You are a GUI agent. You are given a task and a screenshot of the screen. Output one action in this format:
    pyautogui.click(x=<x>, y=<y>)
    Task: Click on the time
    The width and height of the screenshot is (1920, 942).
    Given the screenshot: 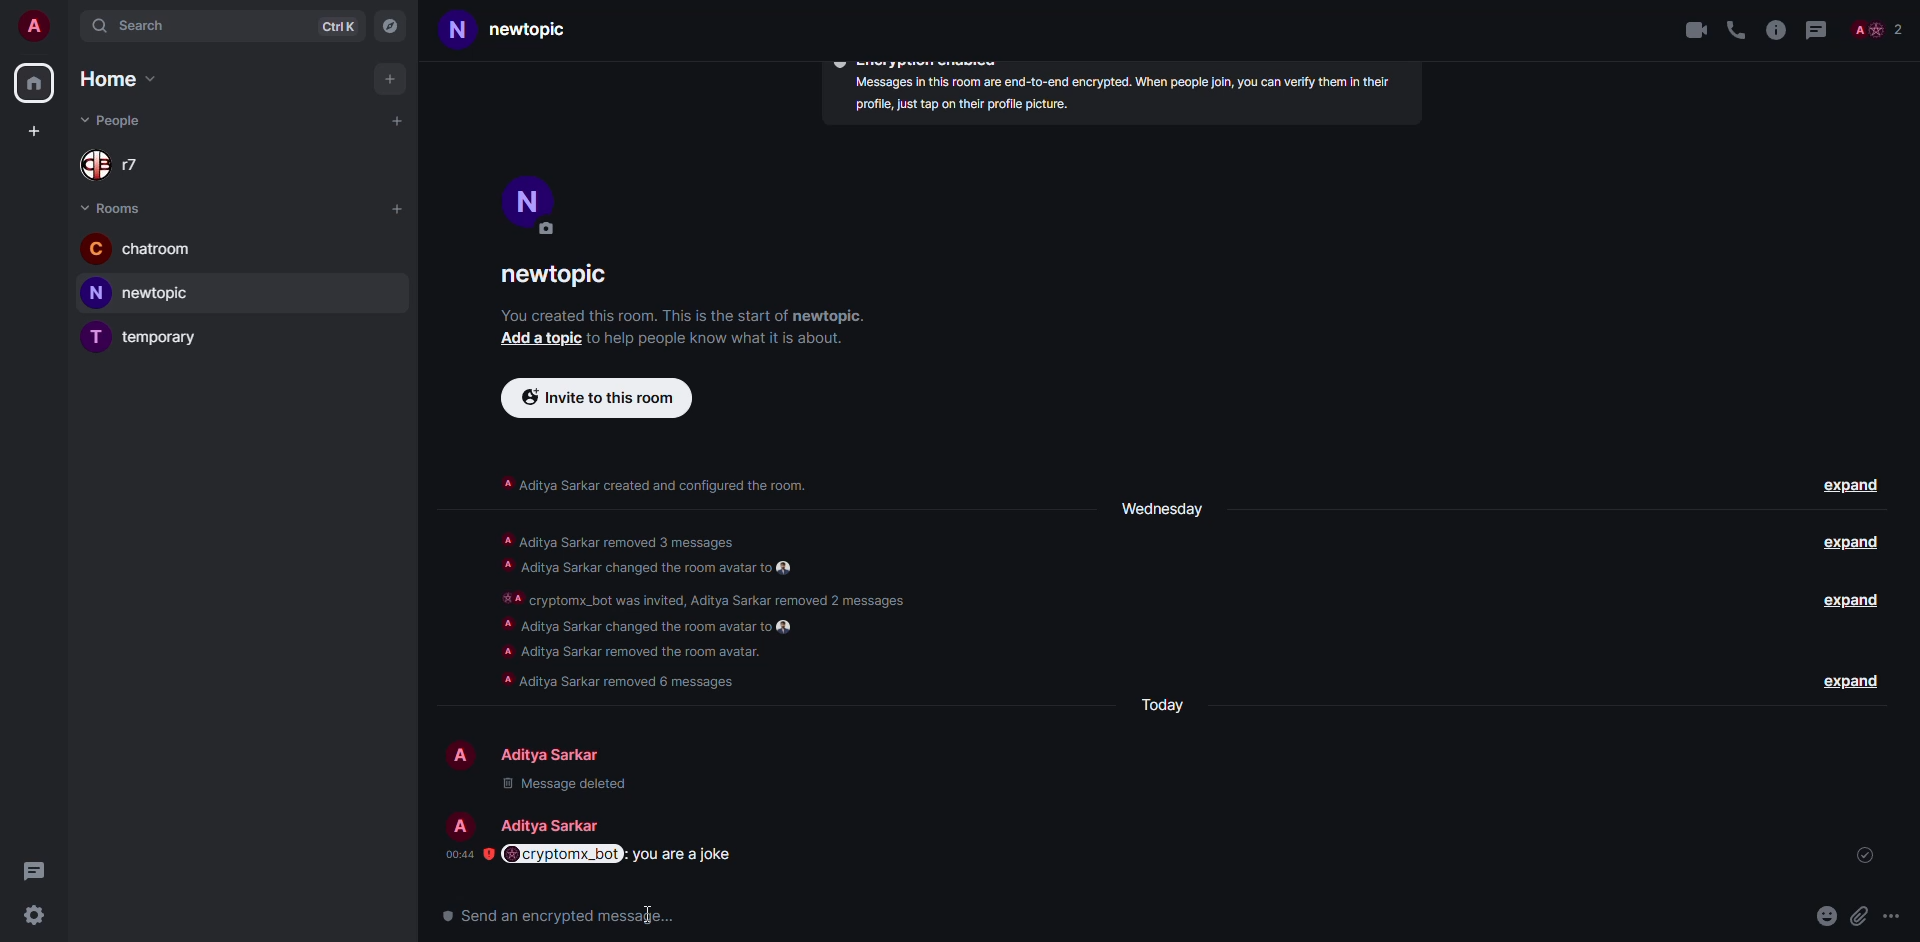 What is the action you would take?
    pyautogui.click(x=467, y=854)
    